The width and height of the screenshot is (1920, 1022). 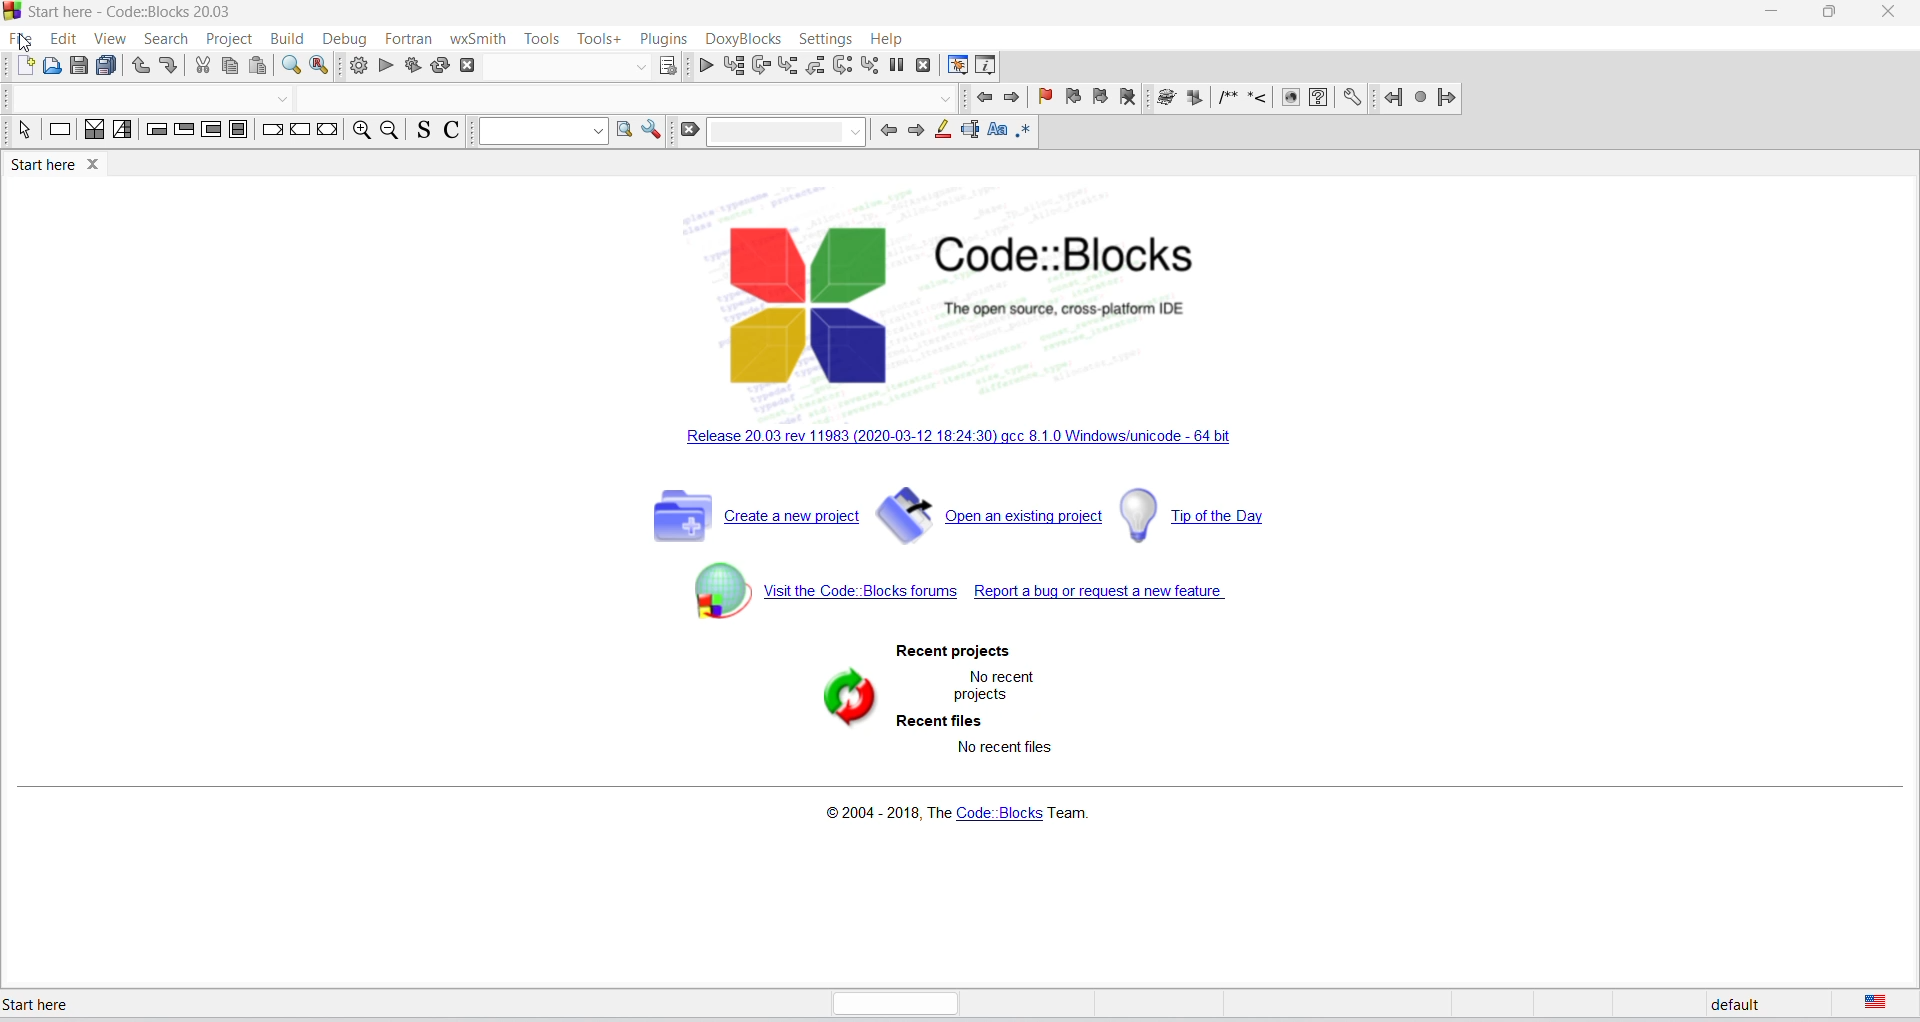 What do you see at coordinates (947, 99) in the screenshot?
I see `dropdown` at bounding box center [947, 99].